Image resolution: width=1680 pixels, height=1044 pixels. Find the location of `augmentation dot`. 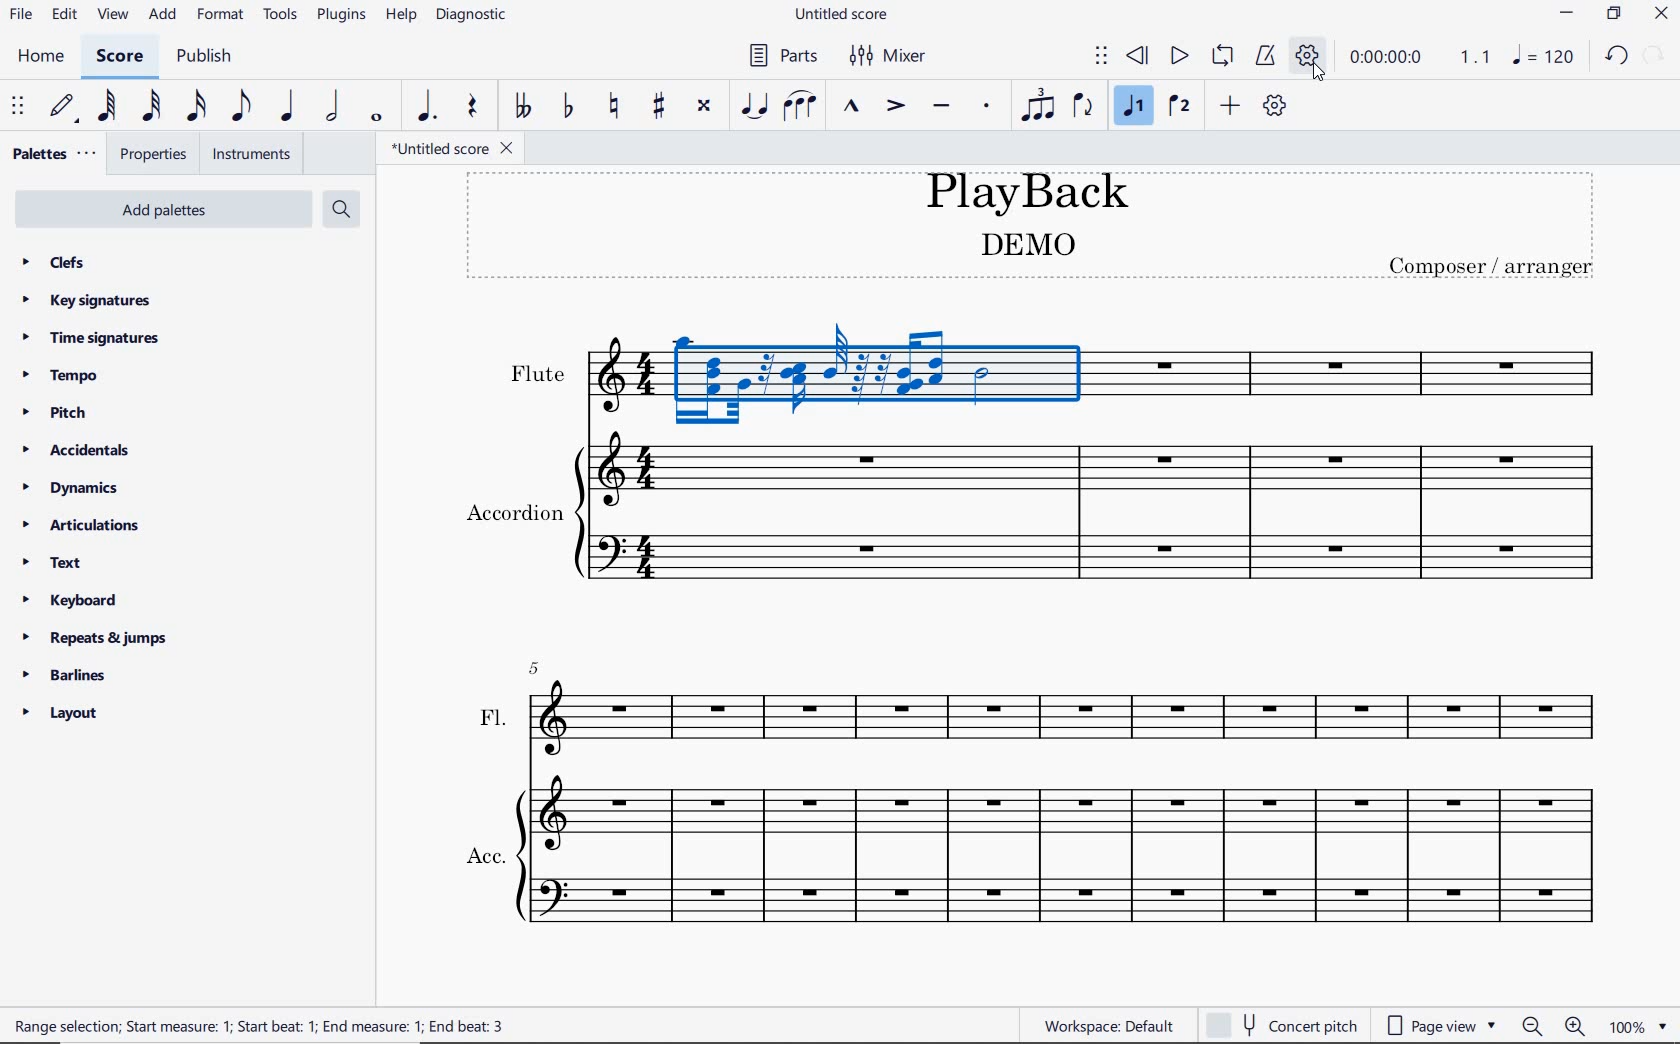

augmentation dot is located at coordinates (429, 106).